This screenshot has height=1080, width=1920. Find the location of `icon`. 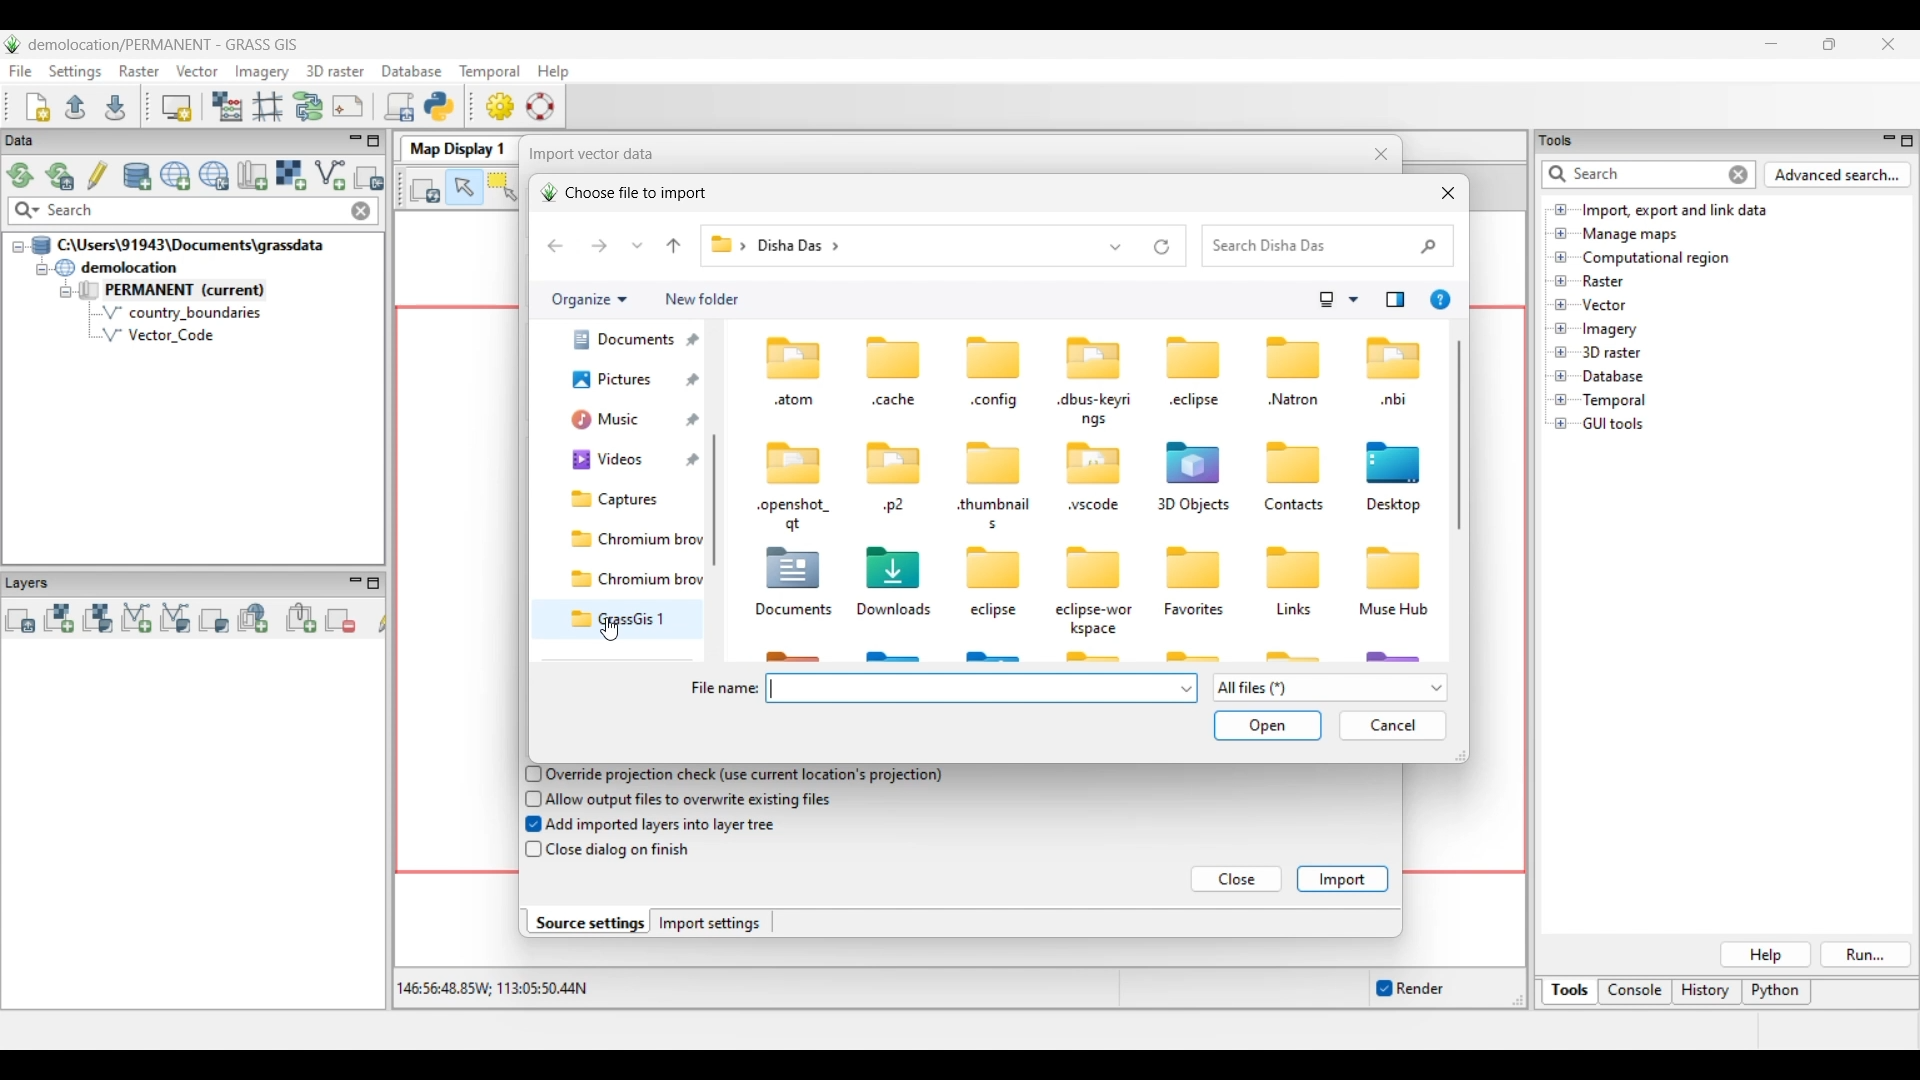

icon is located at coordinates (1293, 569).